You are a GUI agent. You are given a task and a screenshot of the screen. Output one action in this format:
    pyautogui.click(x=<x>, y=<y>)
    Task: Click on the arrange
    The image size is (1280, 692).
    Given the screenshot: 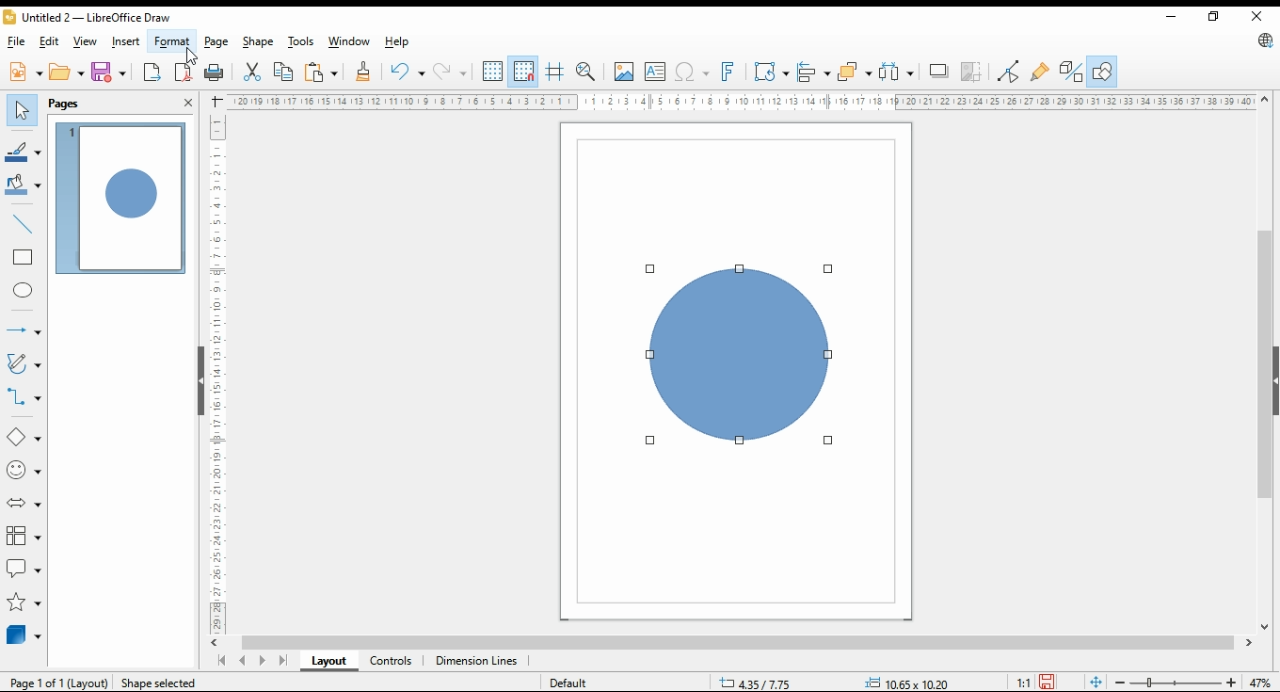 What is the action you would take?
    pyautogui.click(x=854, y=71)
    